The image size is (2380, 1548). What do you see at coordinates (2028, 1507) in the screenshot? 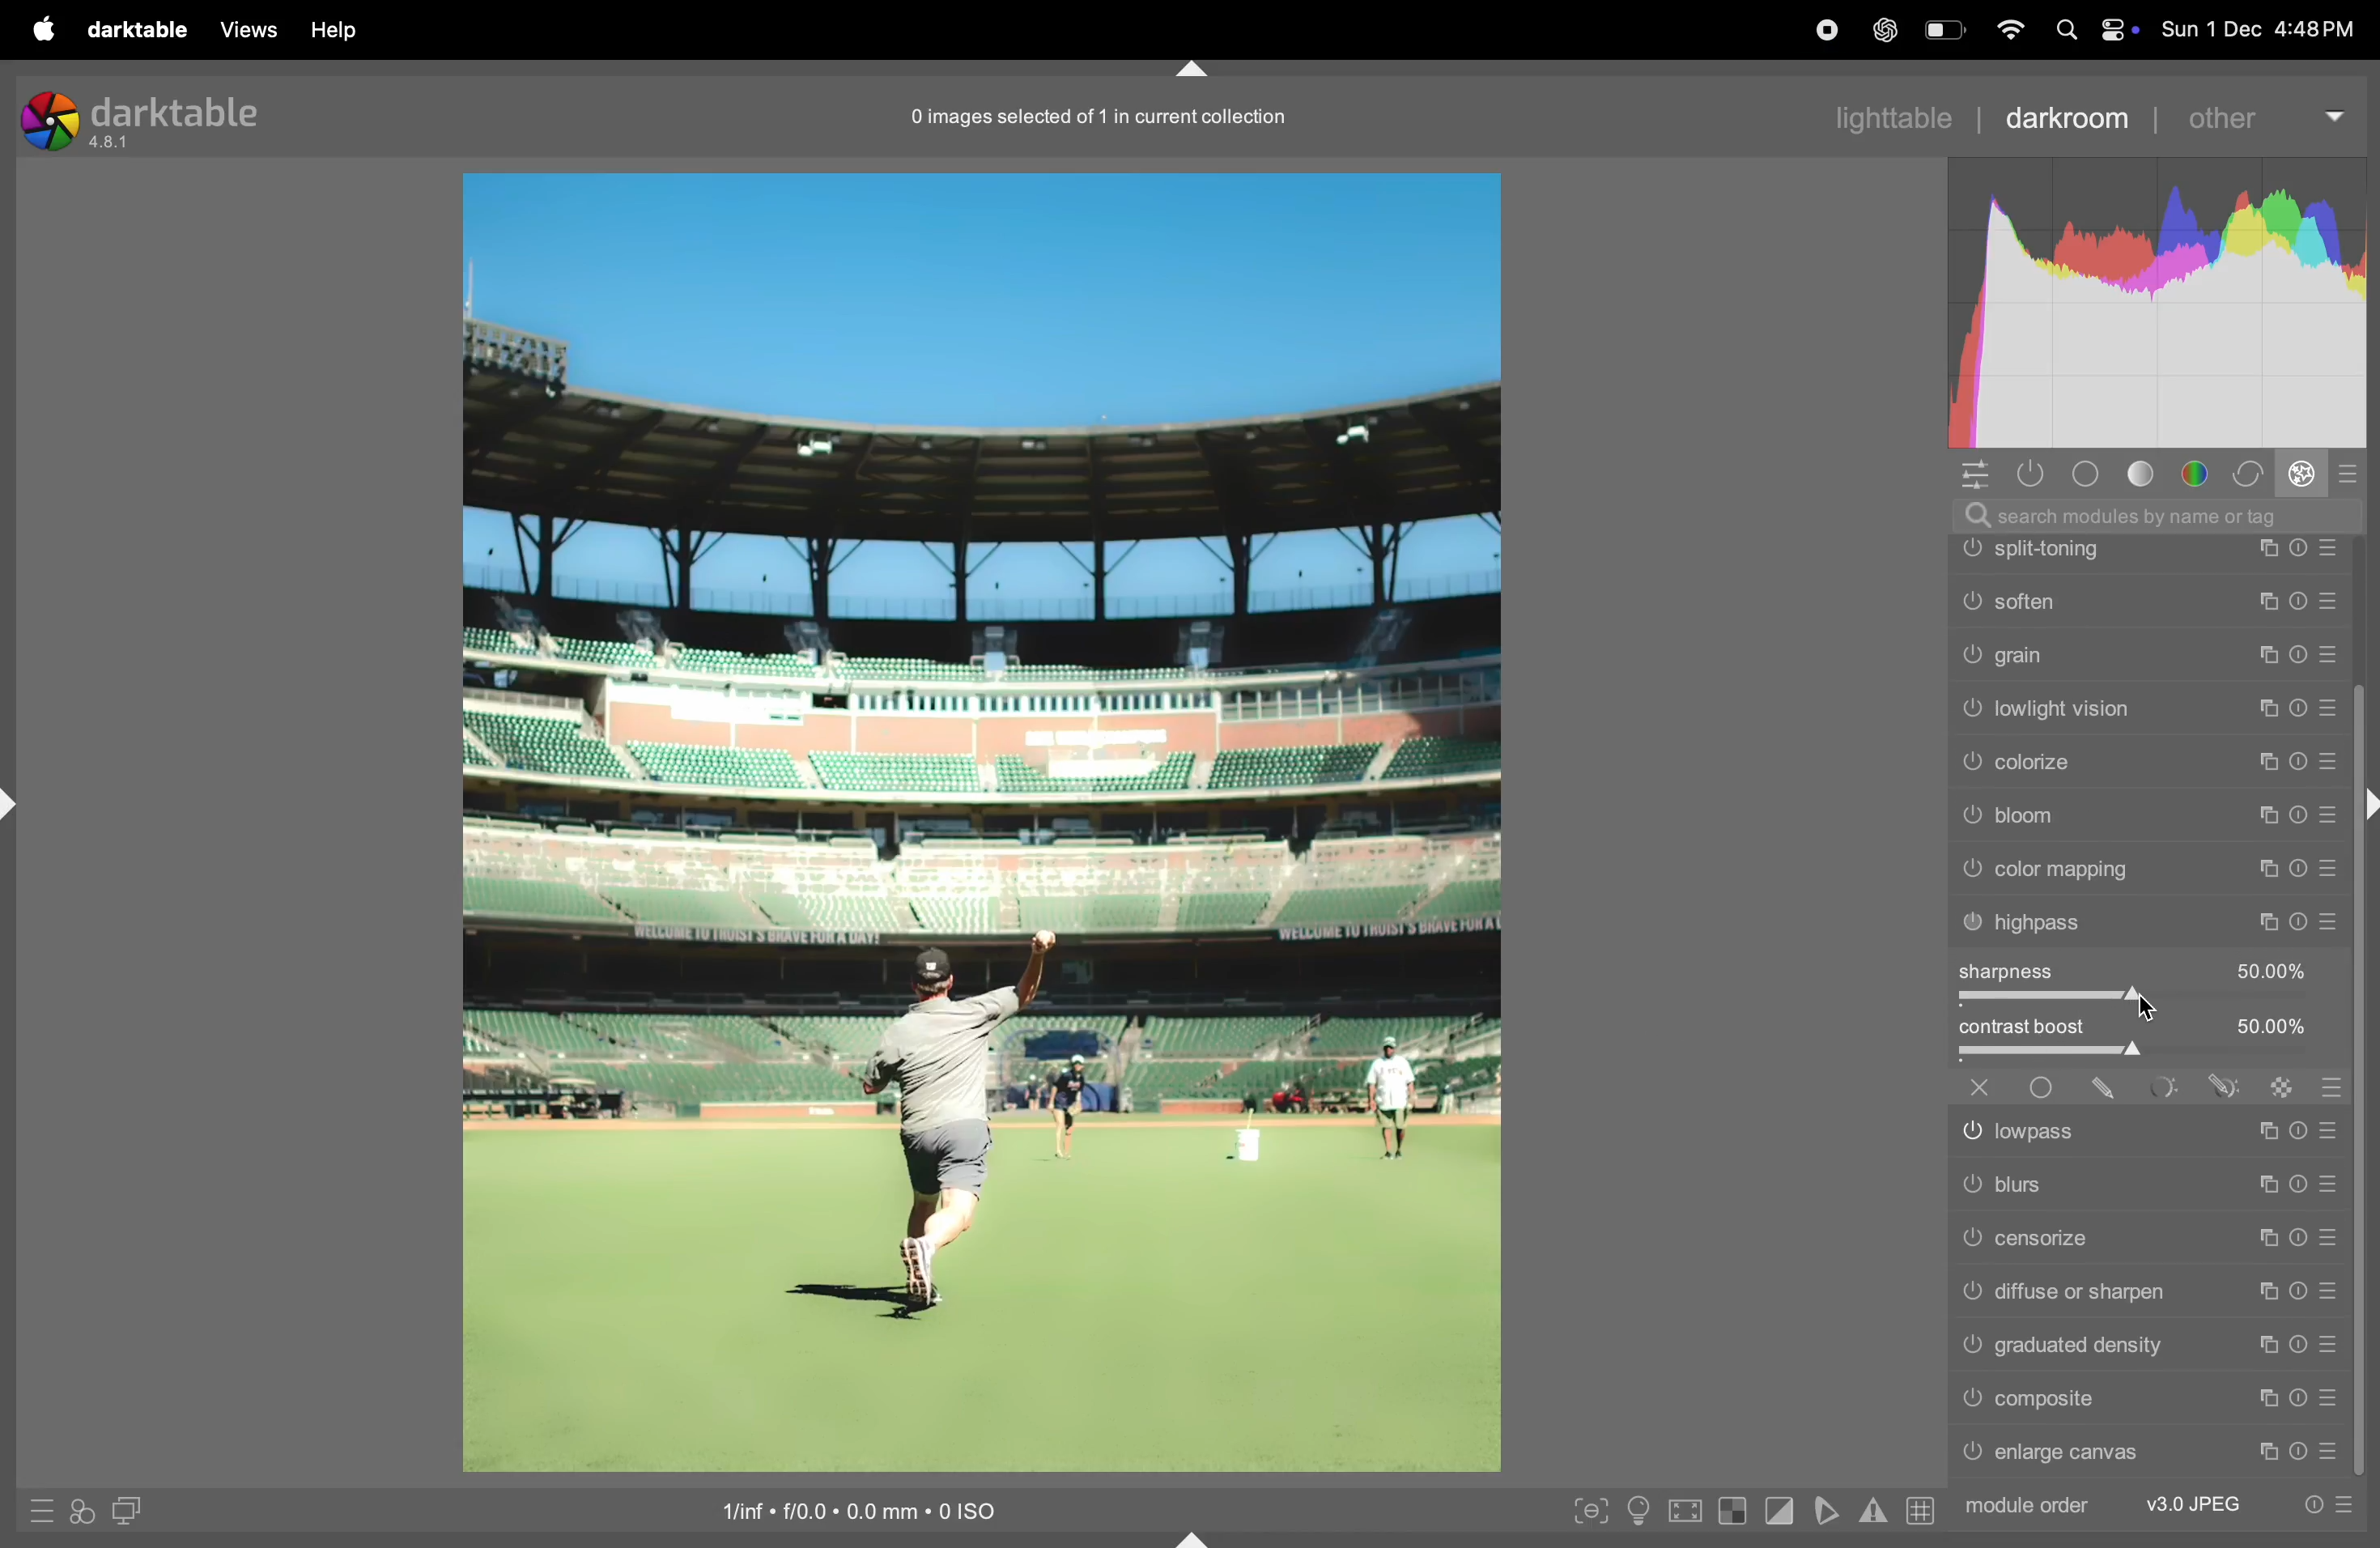
I see `module order` at bounding box center [2028, 1507].